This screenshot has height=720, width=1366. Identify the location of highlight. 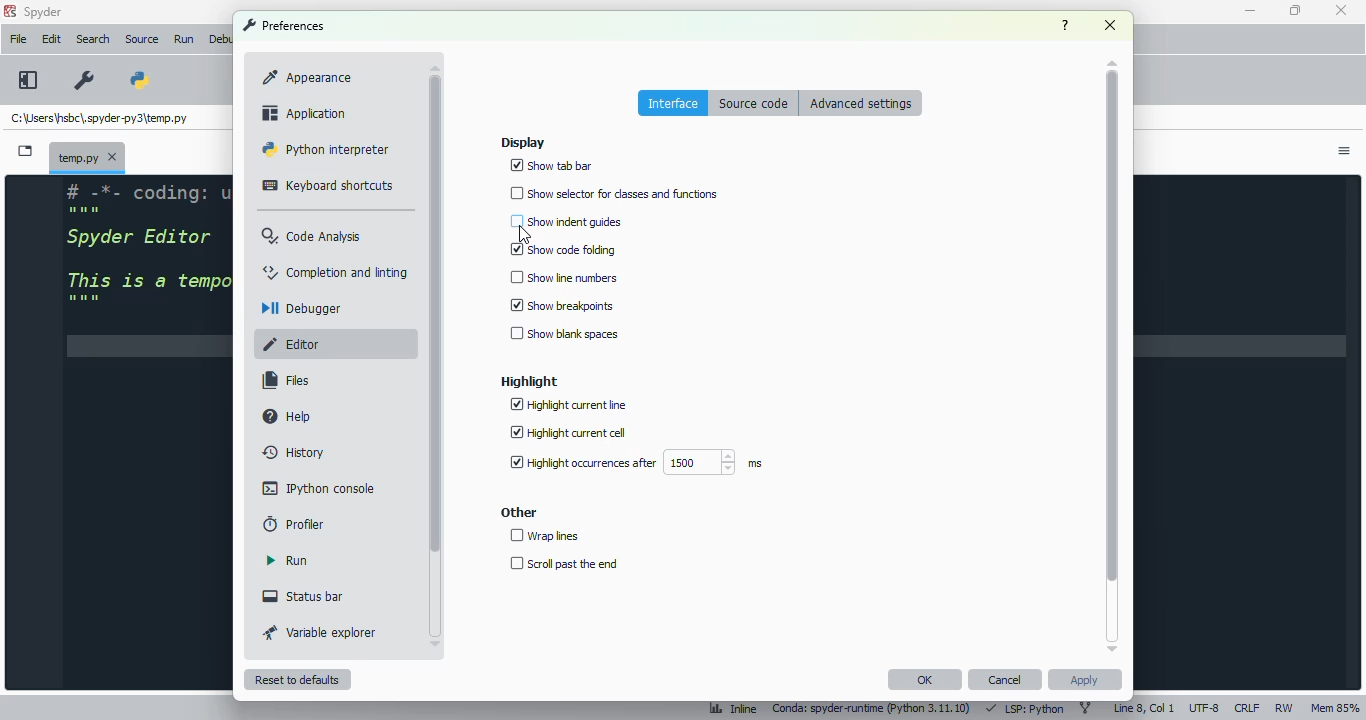
(531, 382).